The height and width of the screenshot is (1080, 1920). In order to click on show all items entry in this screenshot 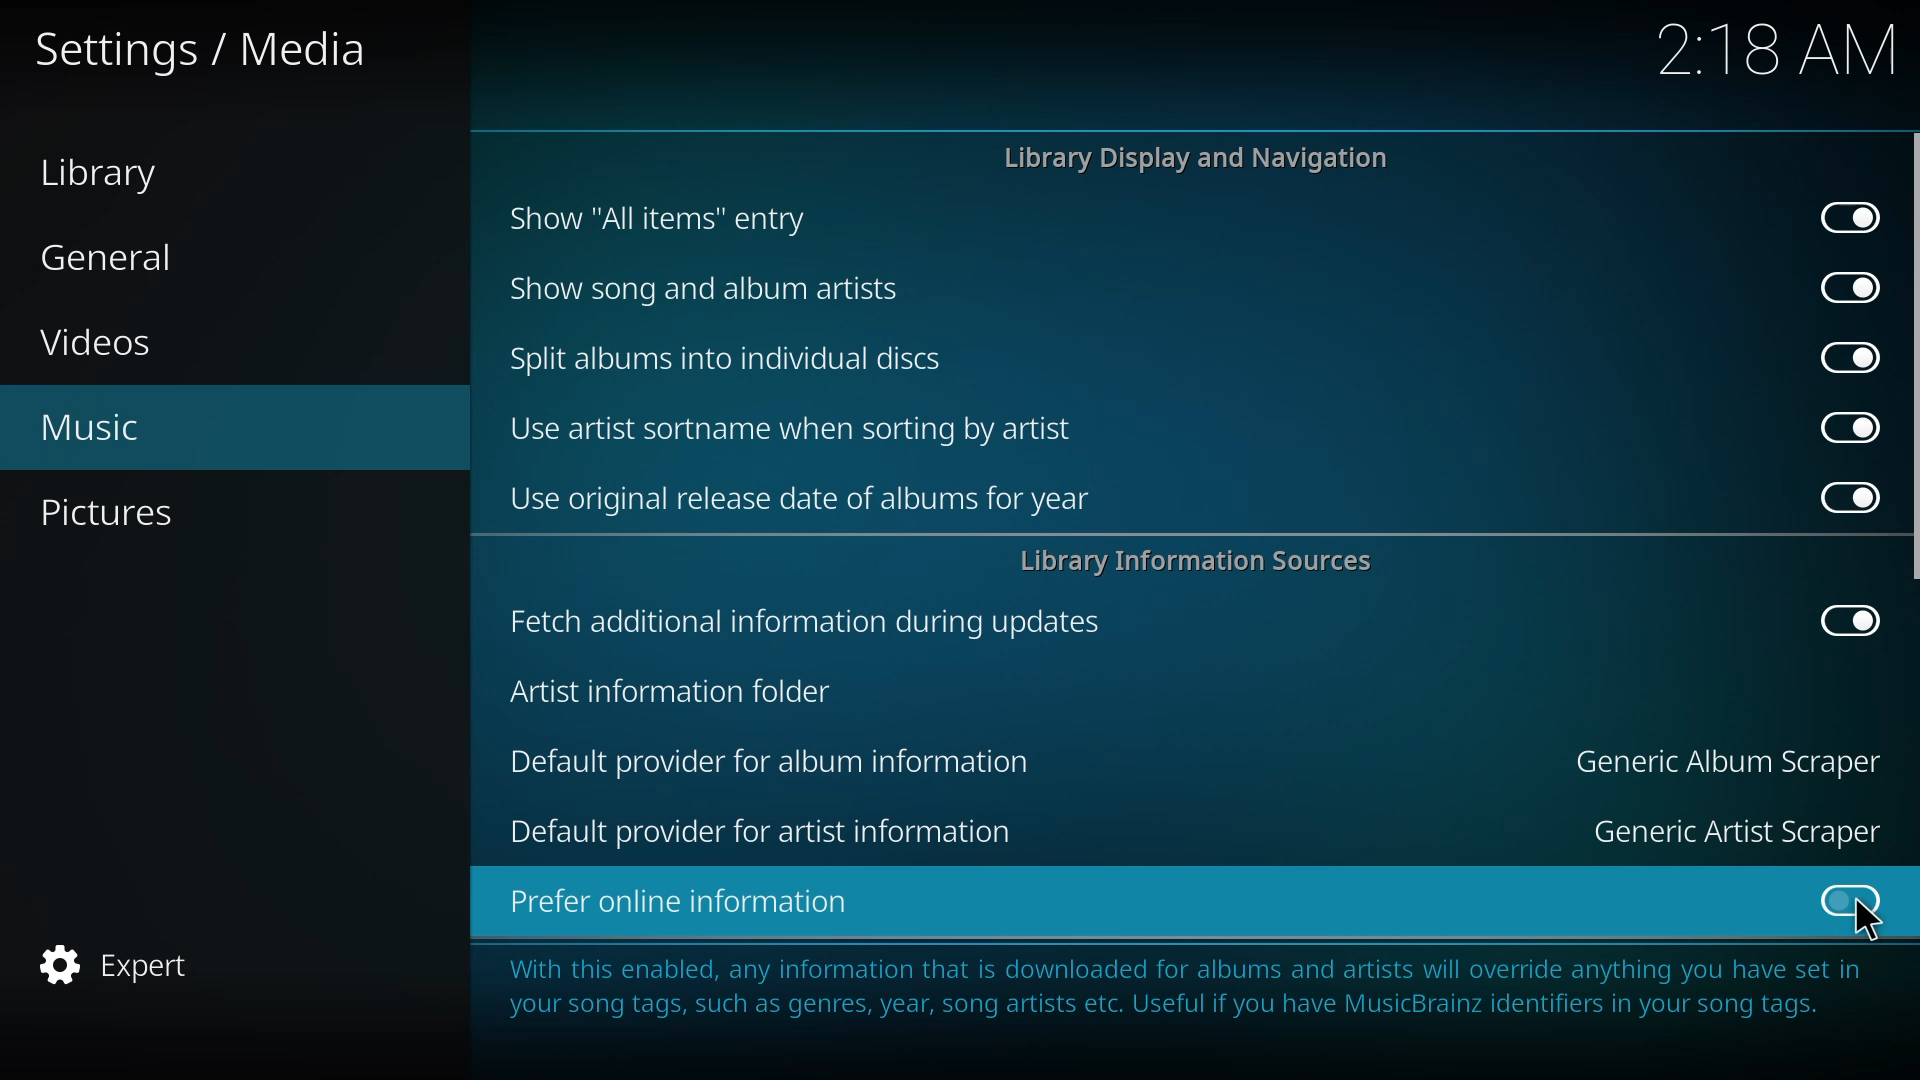, I will do `click(655, 218)`.